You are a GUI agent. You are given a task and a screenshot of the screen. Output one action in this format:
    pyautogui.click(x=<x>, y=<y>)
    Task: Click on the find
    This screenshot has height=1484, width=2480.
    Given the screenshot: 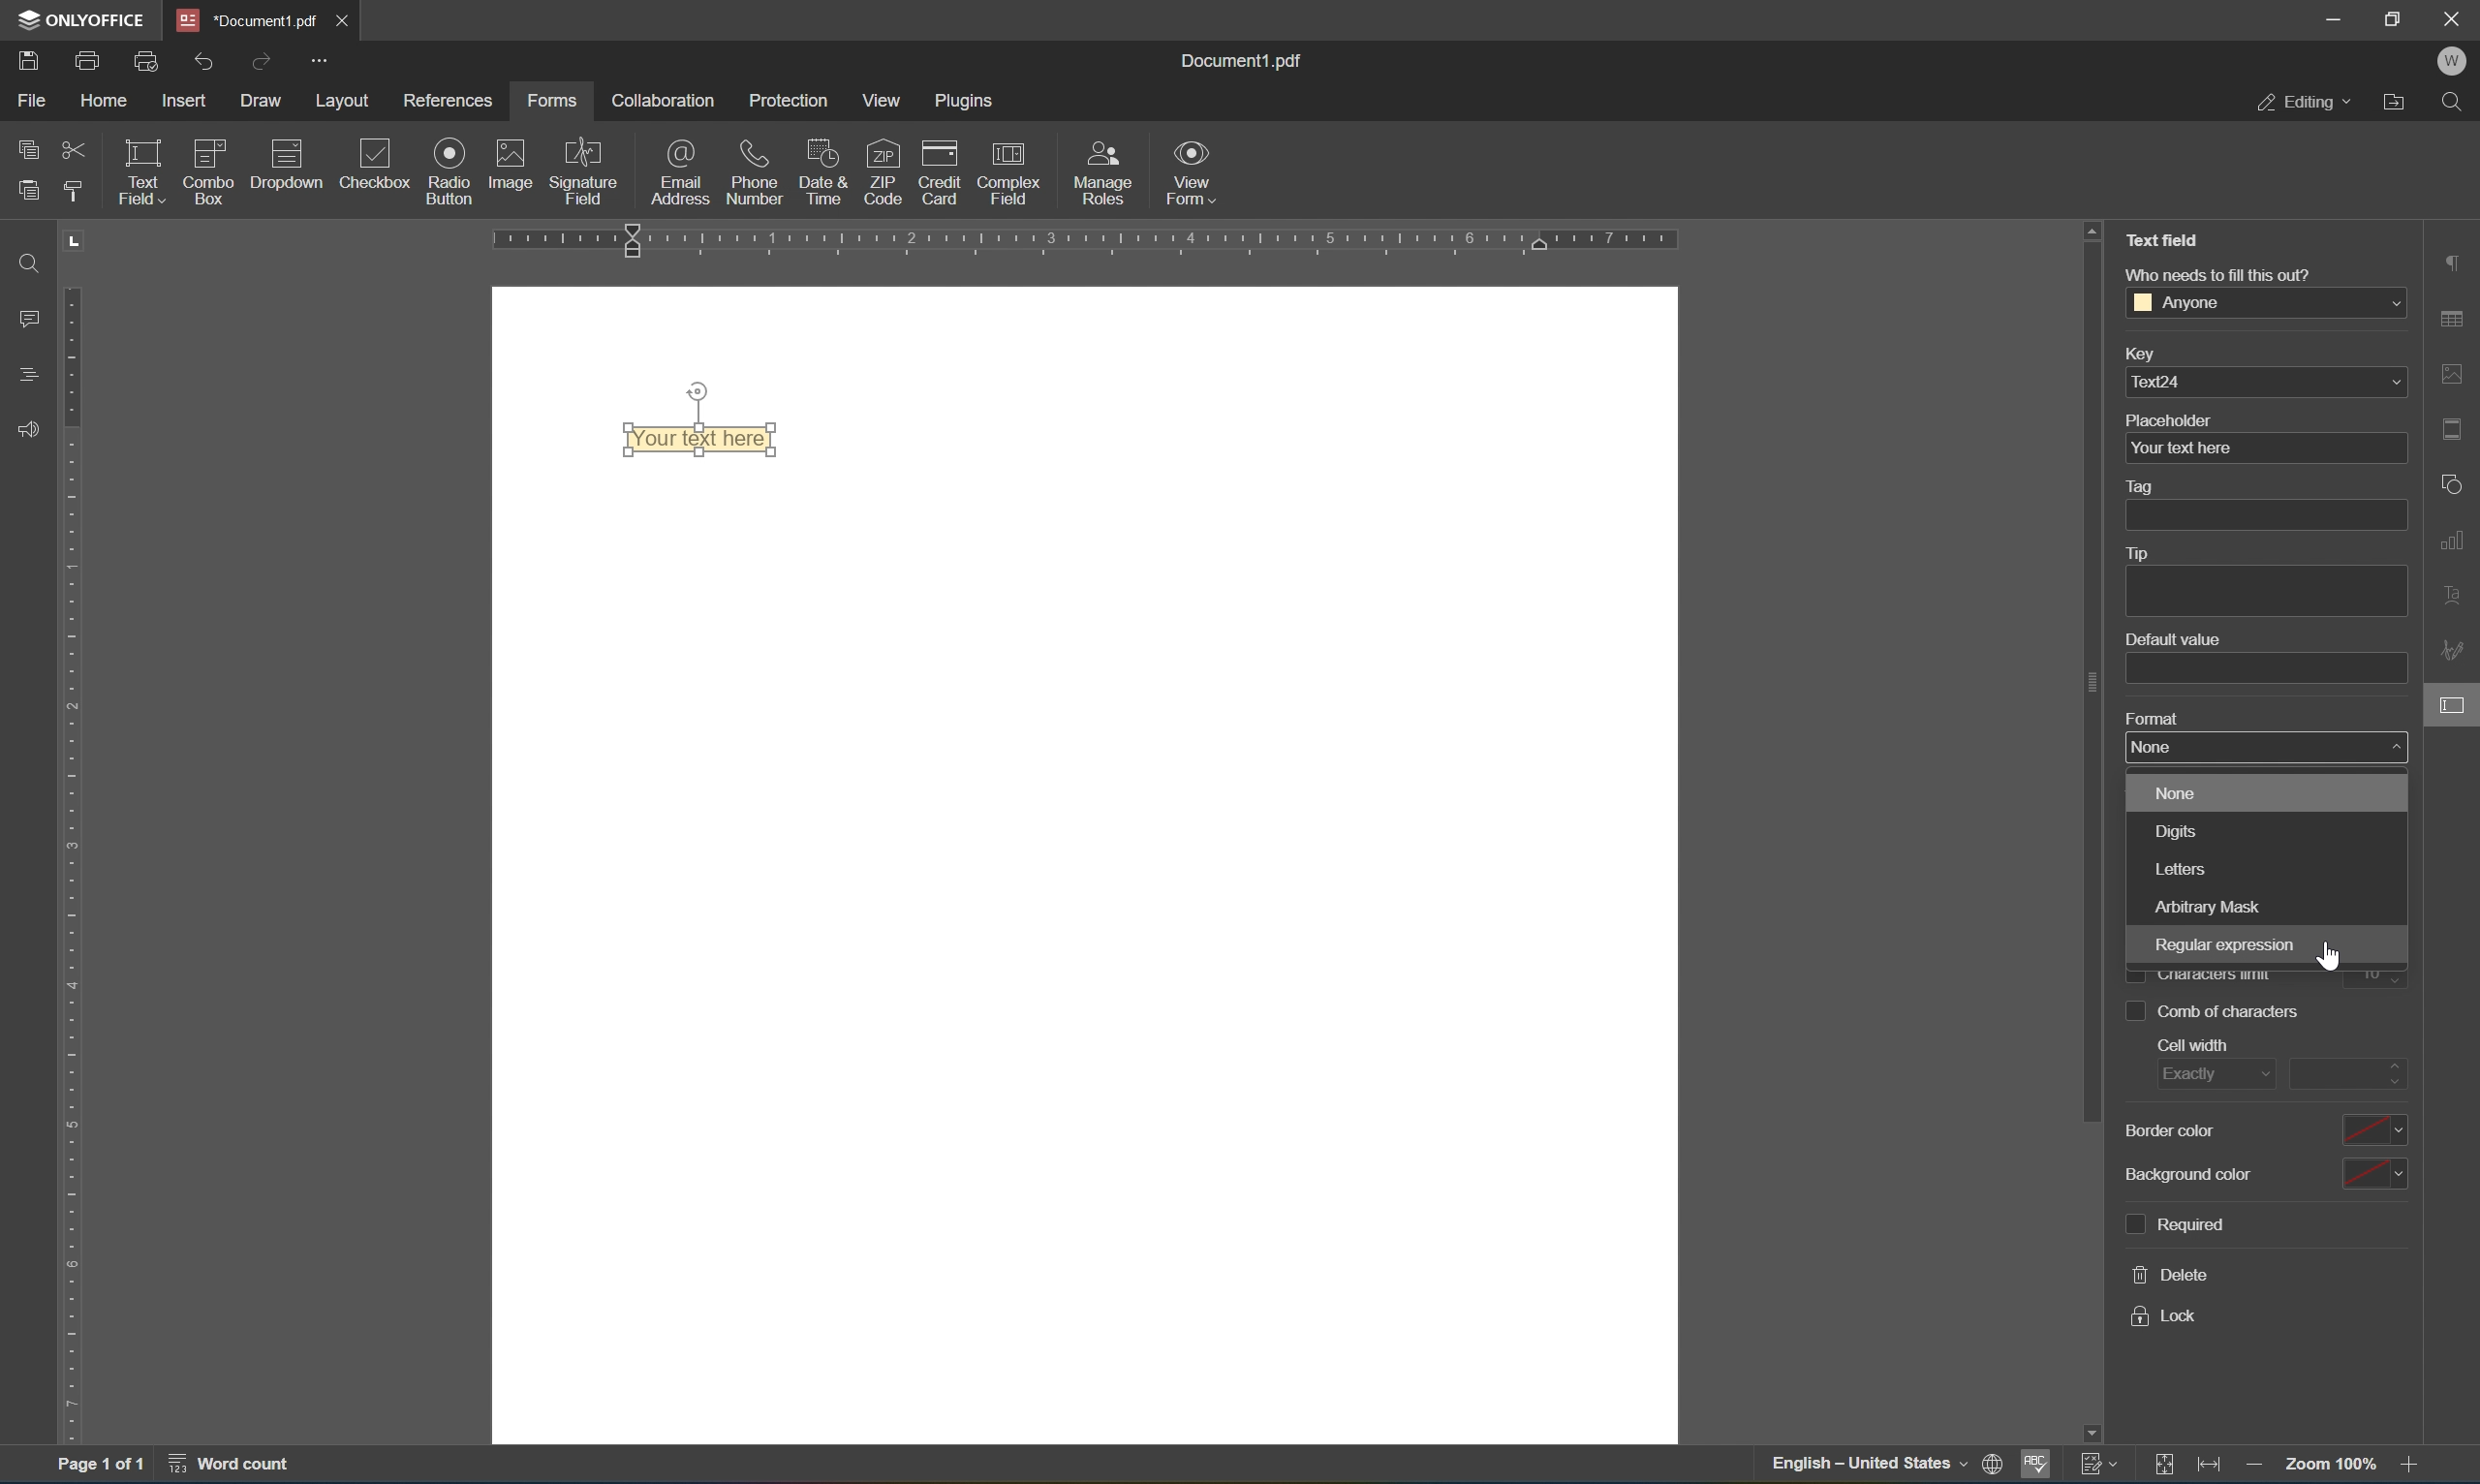 What is the action you would take?
    pyautogui.click(x=2458, y=103)
    